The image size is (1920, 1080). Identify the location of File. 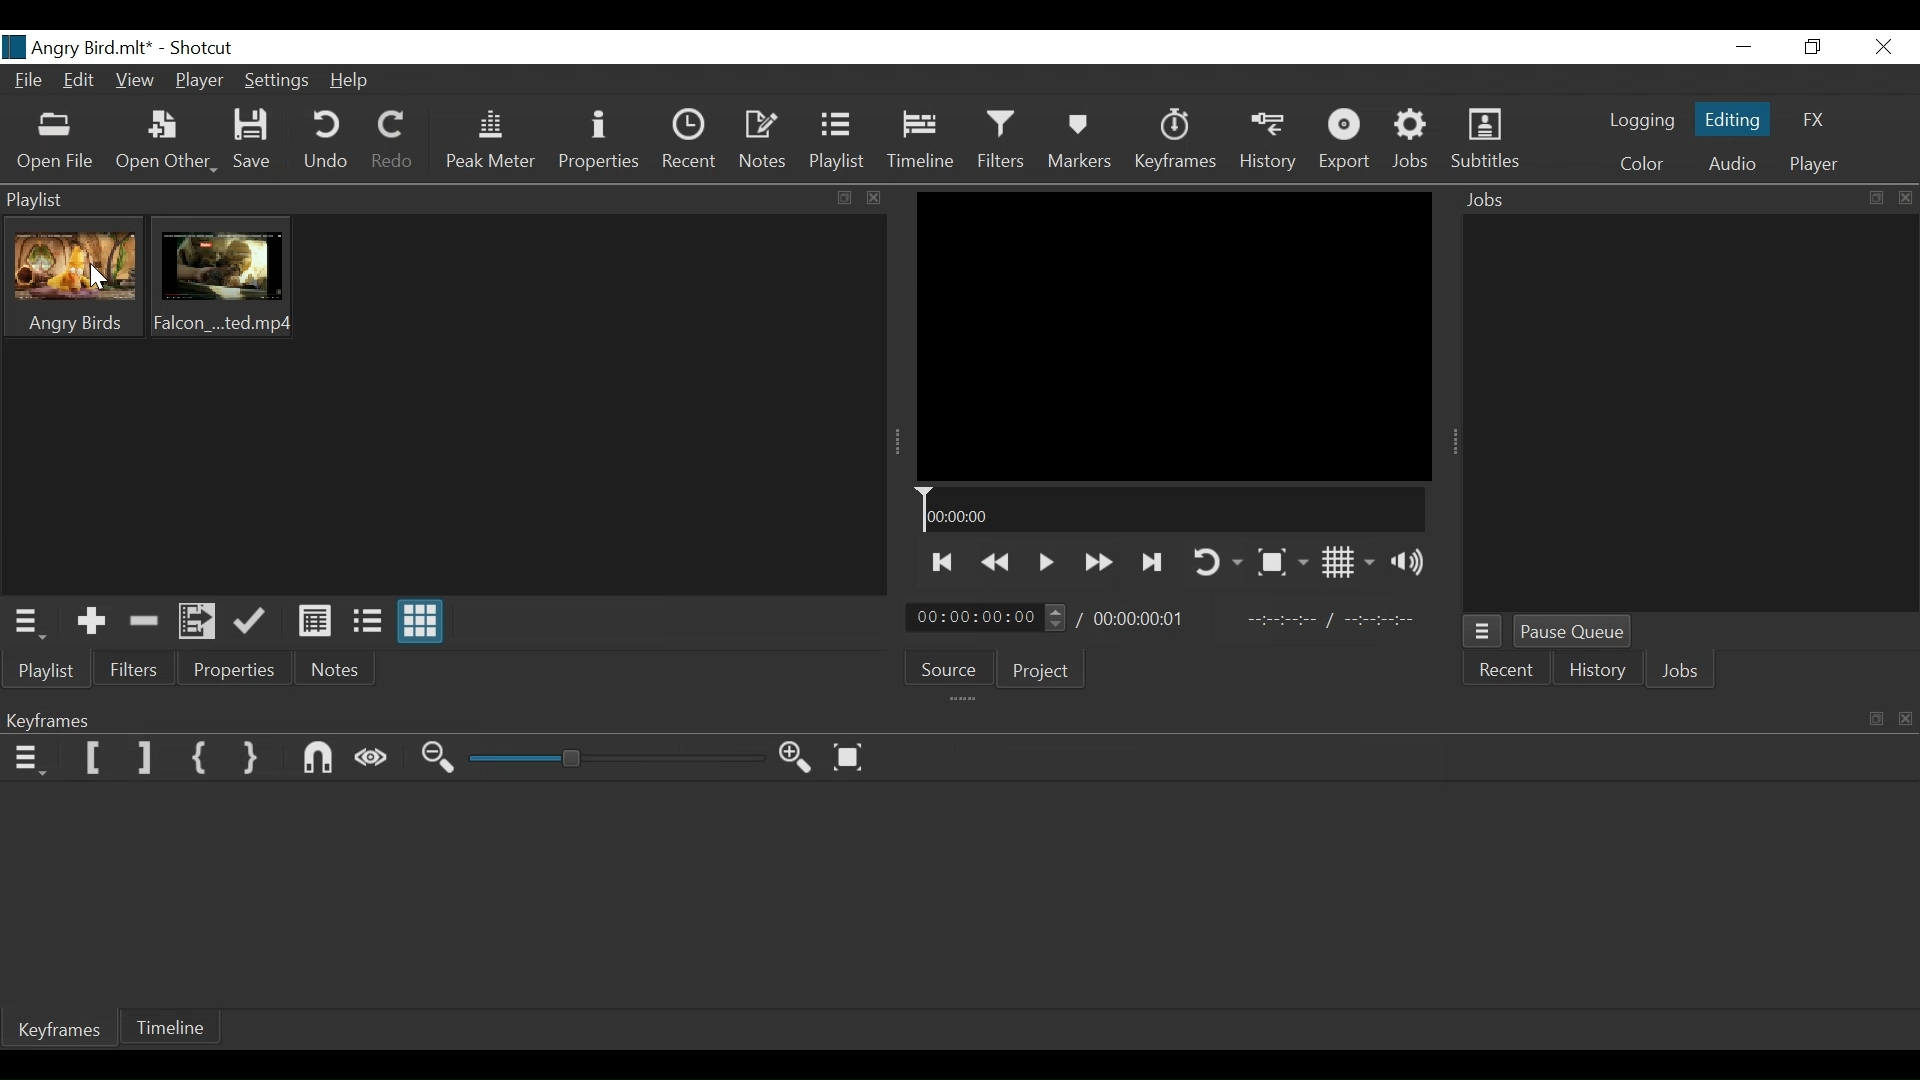
(28, 79).